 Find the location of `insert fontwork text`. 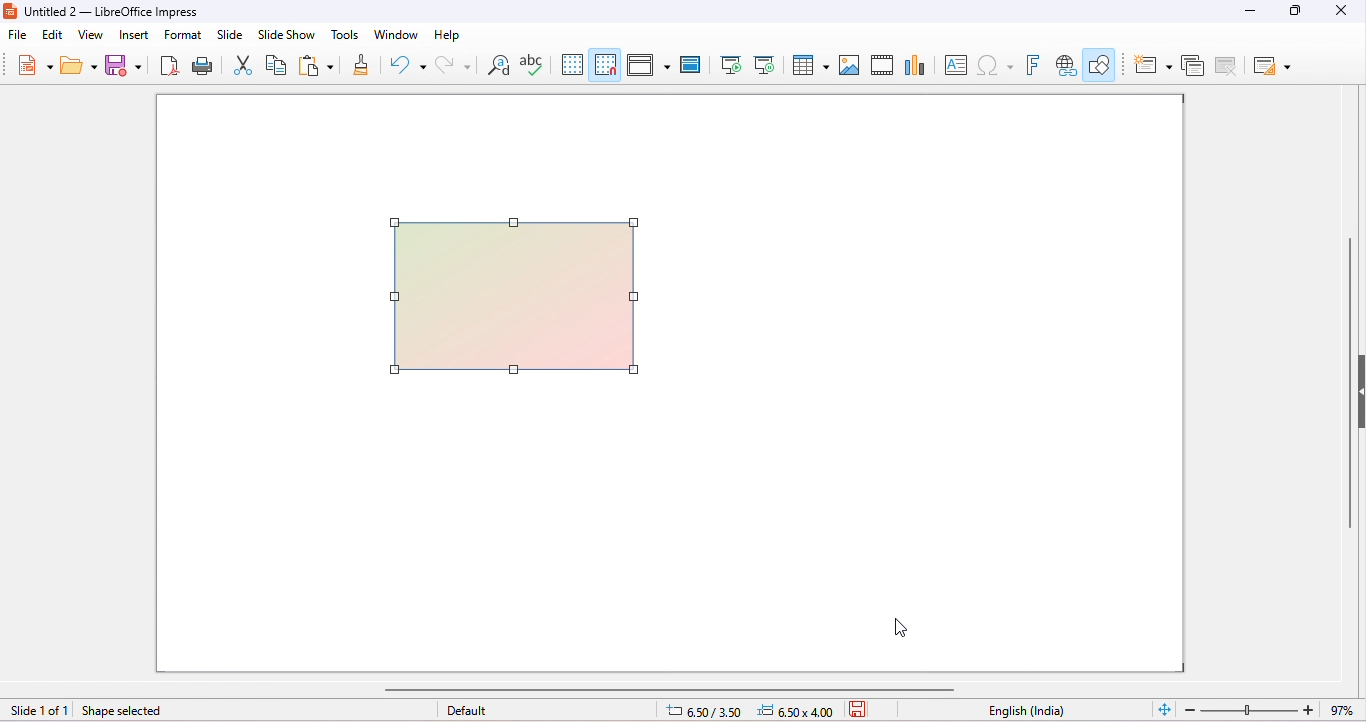

insert fontwork text is located at coordinates (1032, 64).